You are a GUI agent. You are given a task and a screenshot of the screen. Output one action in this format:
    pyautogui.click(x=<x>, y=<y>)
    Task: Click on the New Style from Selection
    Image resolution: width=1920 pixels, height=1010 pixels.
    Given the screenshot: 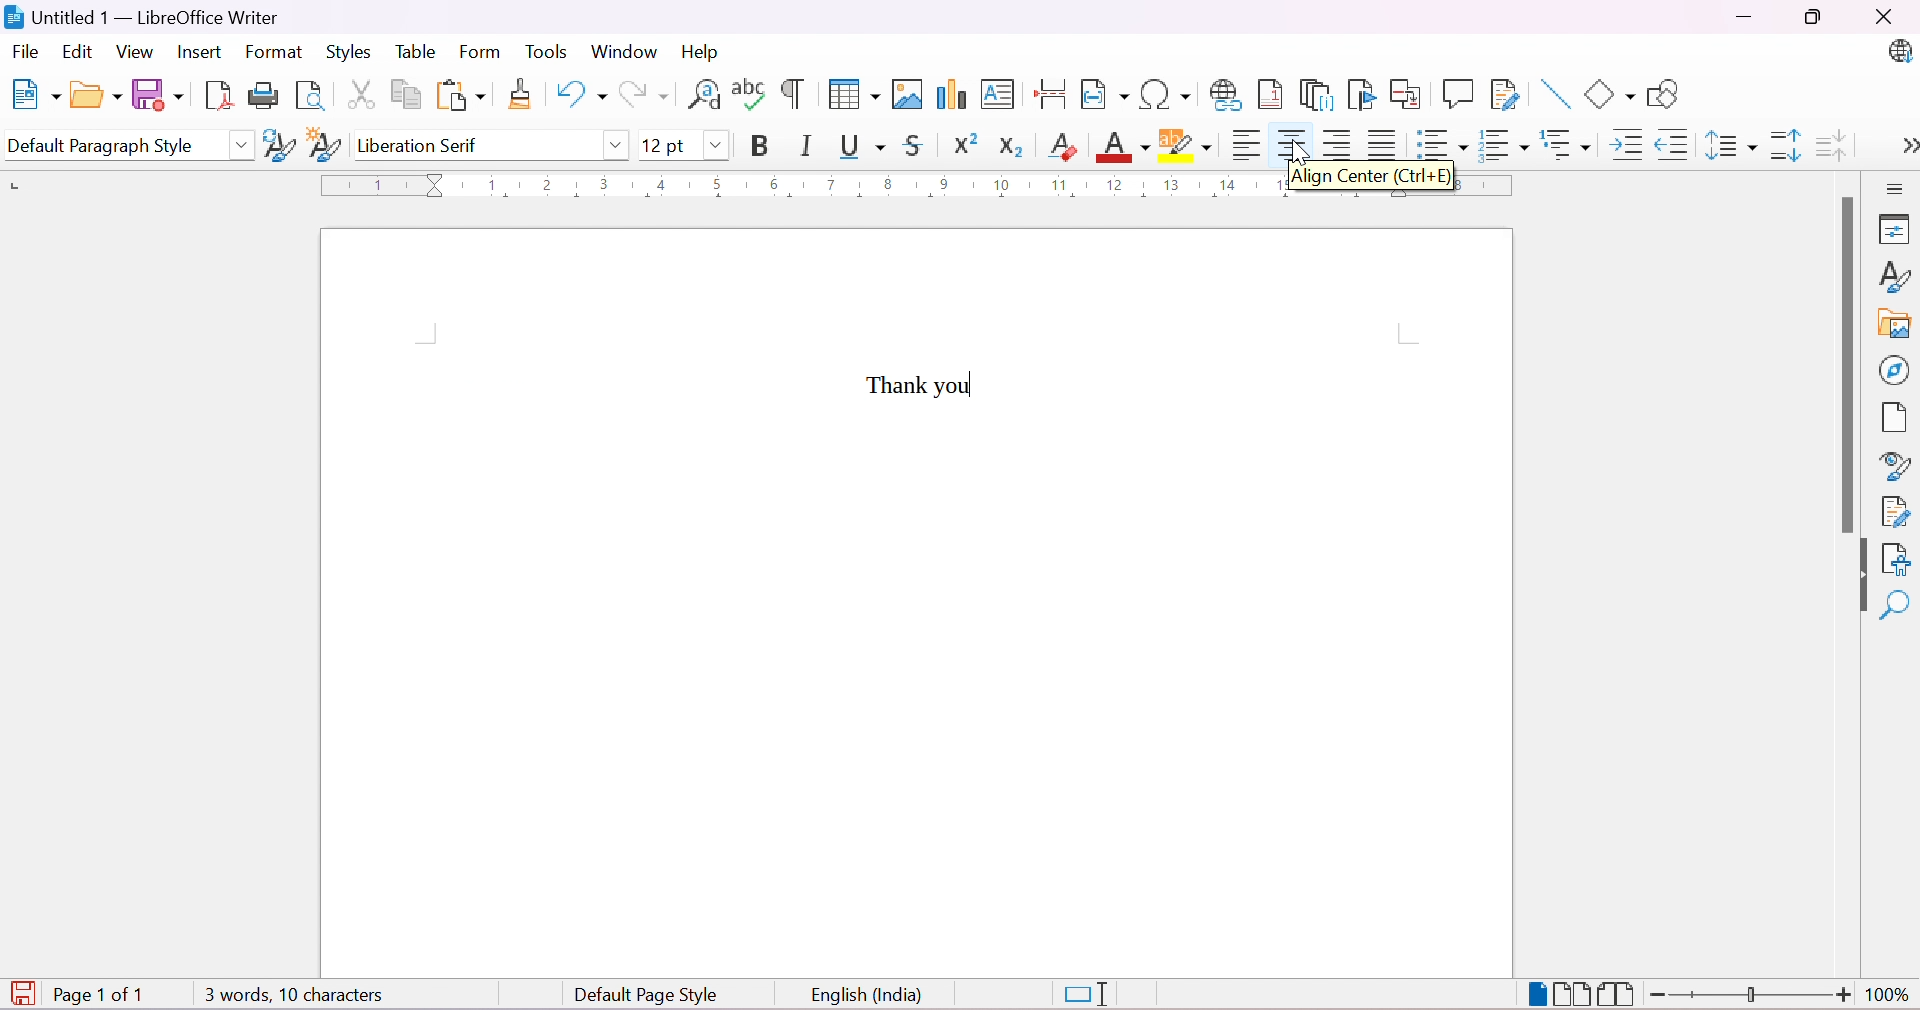 What is the action you would take?
    pyautogui.click(x=322, y=144)
    